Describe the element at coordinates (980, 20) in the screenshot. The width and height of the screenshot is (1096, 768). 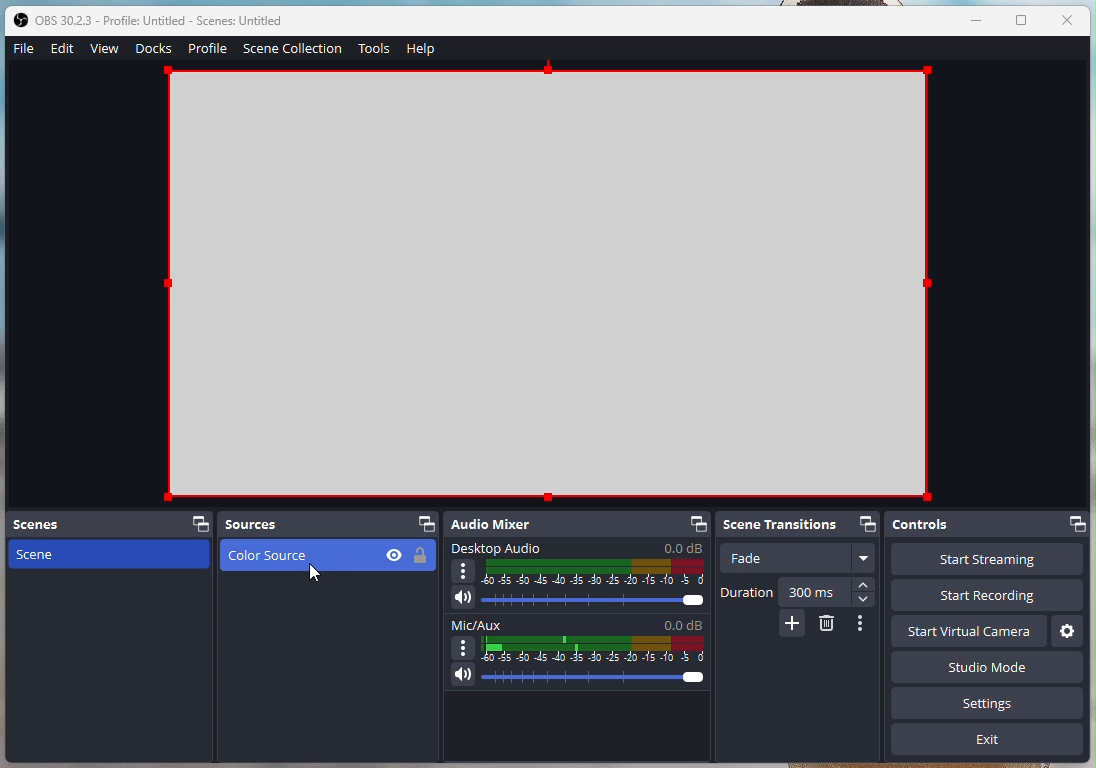
I see `minimise` at that location.